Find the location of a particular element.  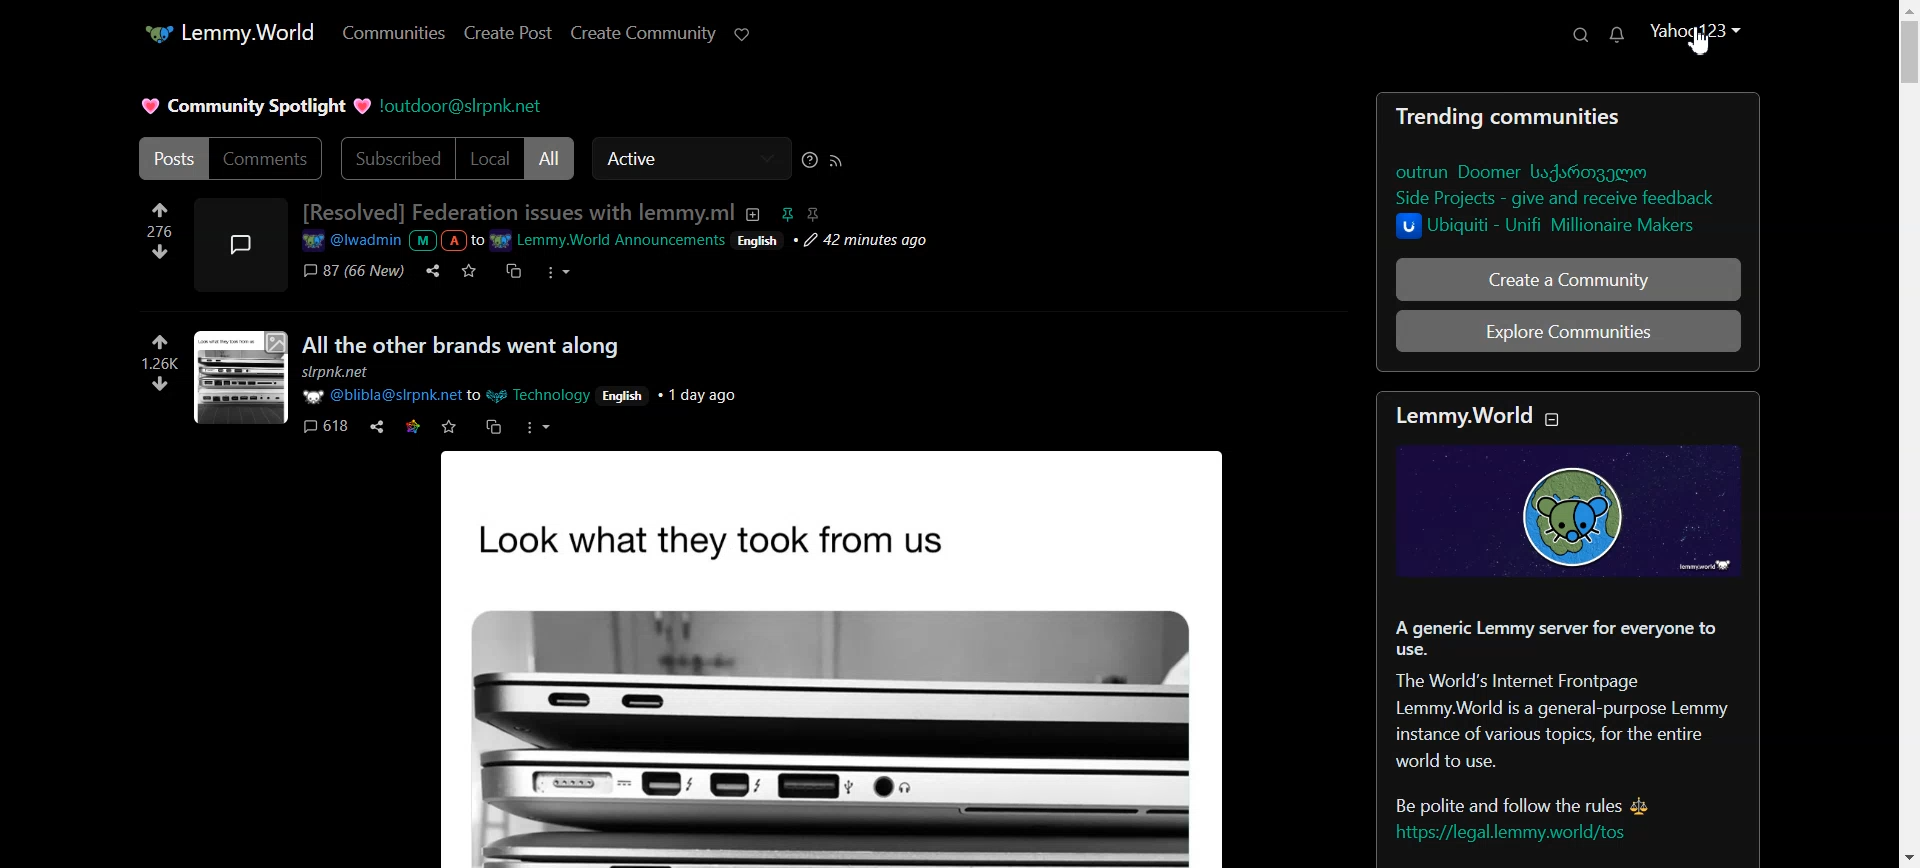

 is located at coordinates (536, 428).